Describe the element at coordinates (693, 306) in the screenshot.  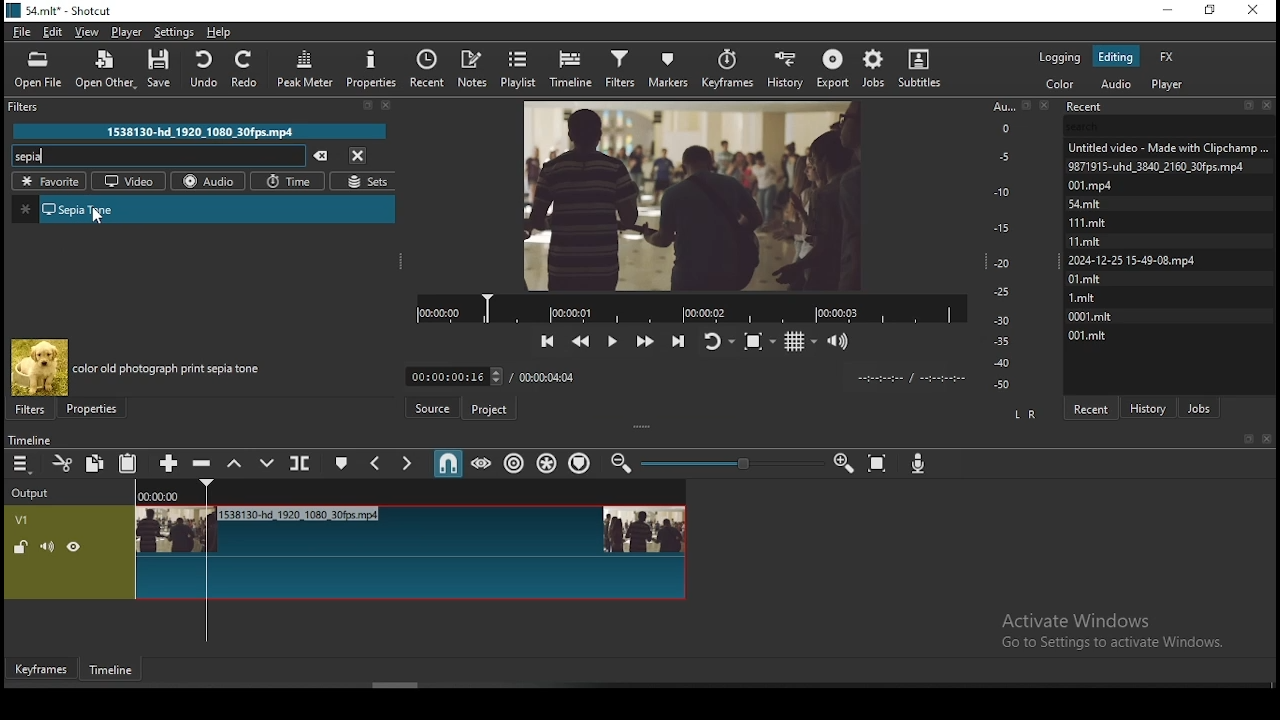
I see `track progress bar` at that location.